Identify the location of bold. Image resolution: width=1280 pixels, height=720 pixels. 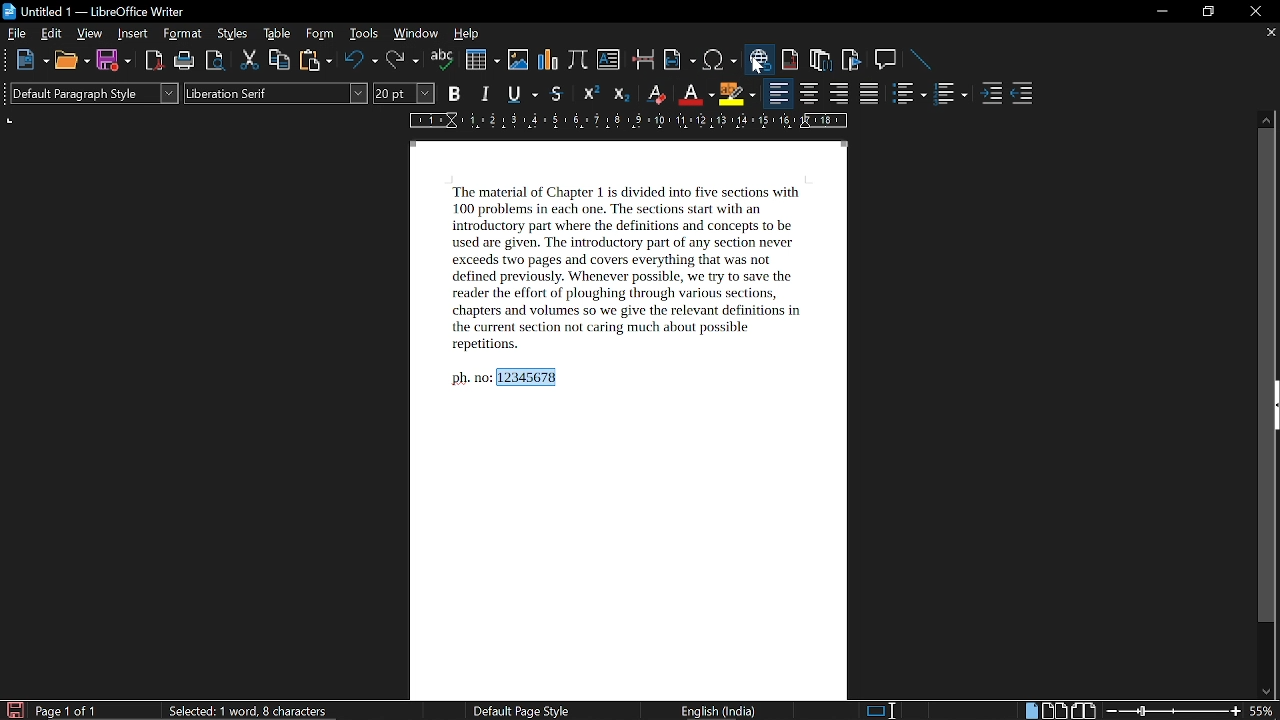
(453, 95).